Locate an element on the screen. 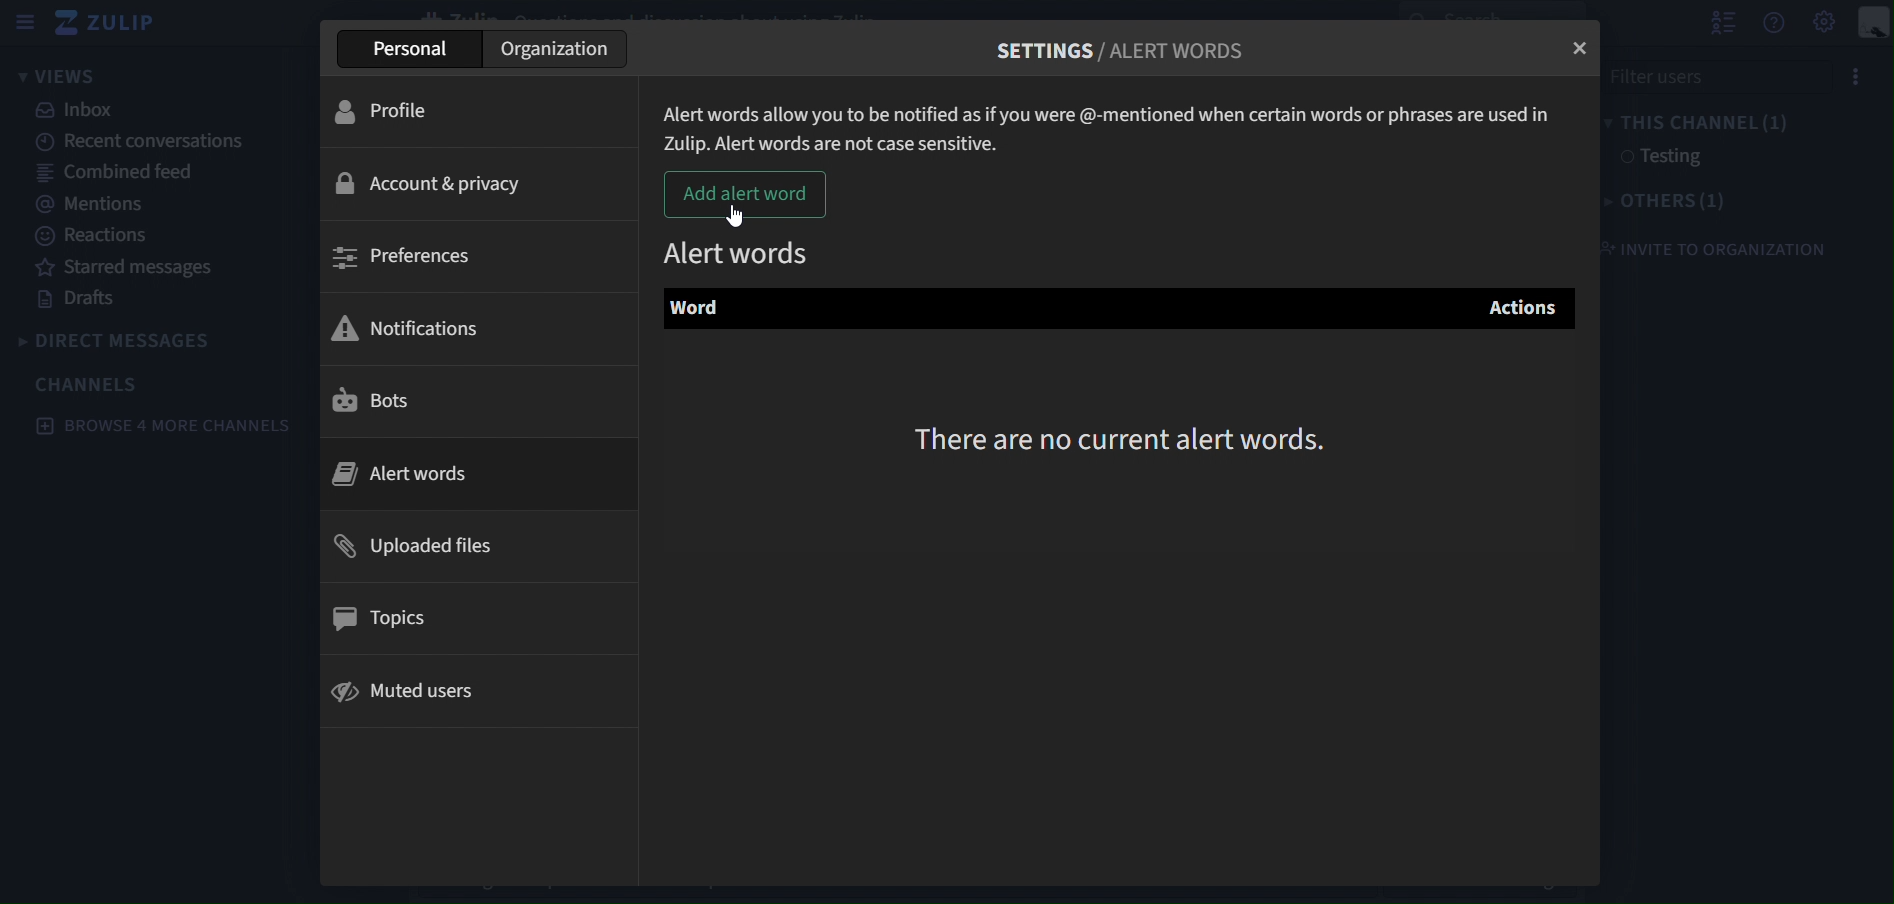 The height and width of the screenshot is (904, 1894). alert words is located at coordinates (741, 249).